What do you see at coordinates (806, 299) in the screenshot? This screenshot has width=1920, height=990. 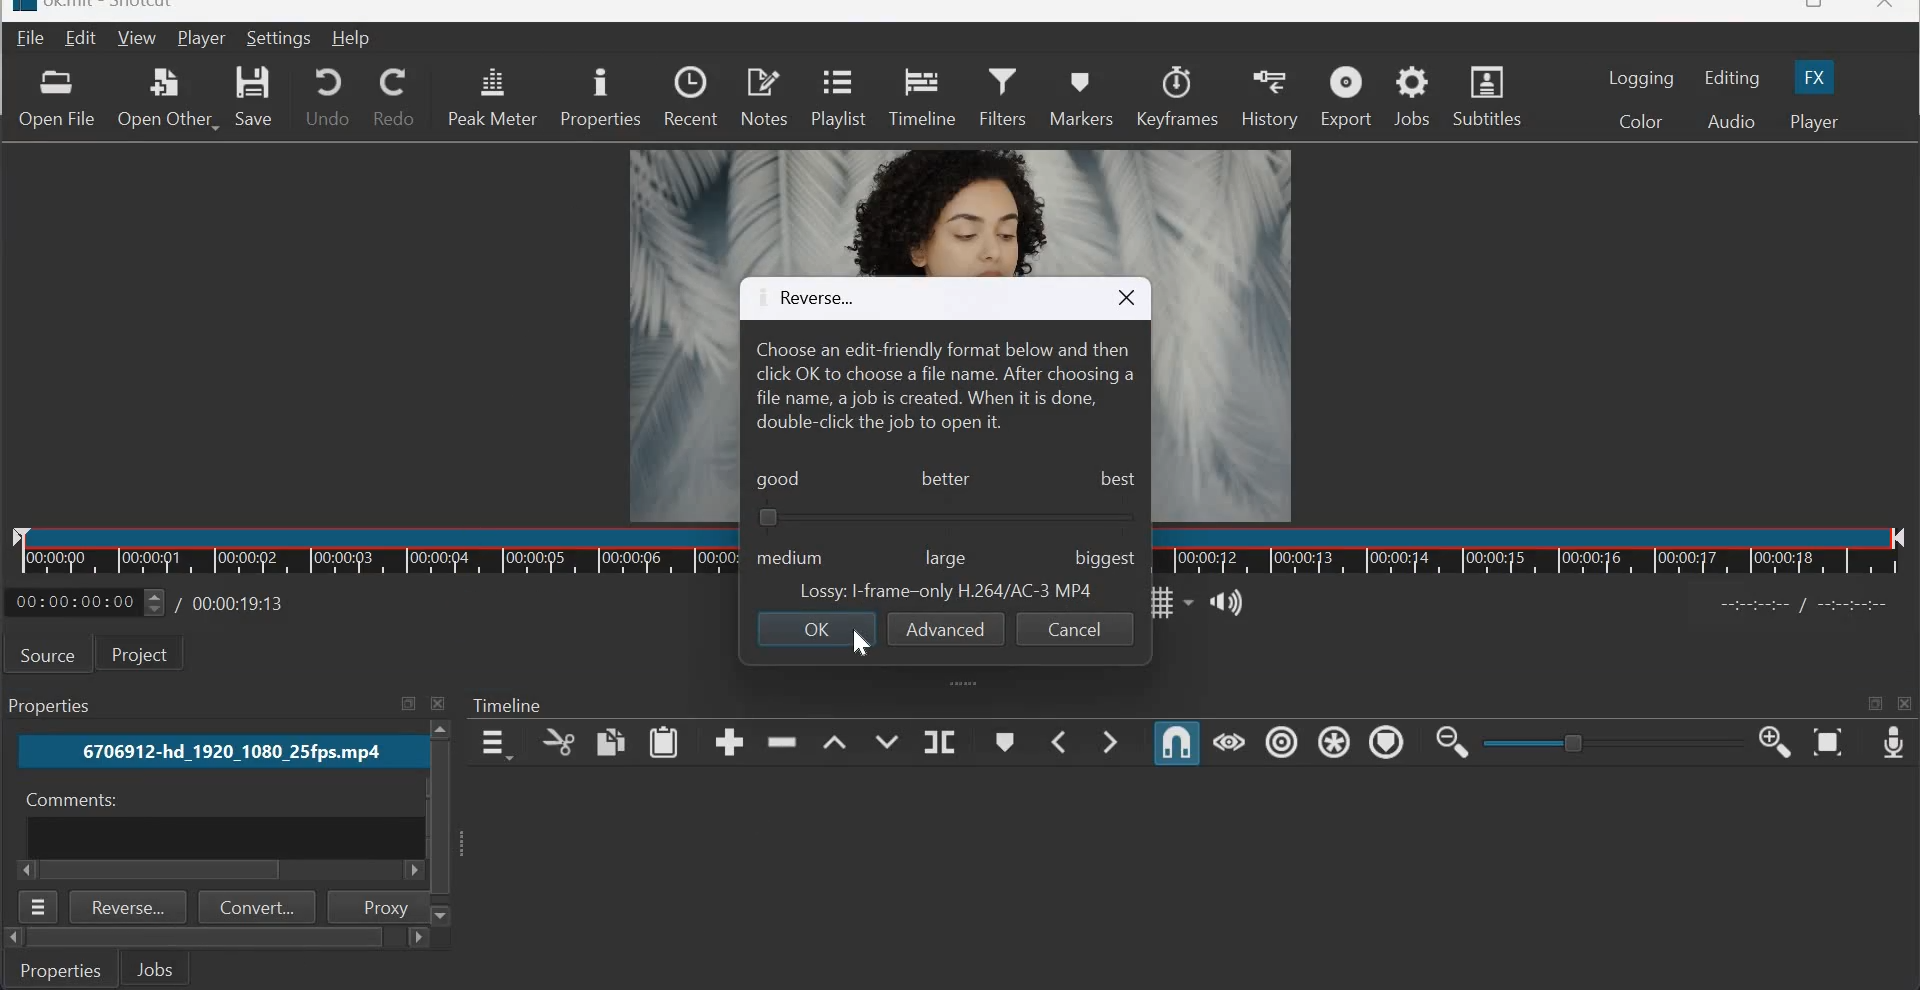 I see `reverse` at bounding box center [806, 299].